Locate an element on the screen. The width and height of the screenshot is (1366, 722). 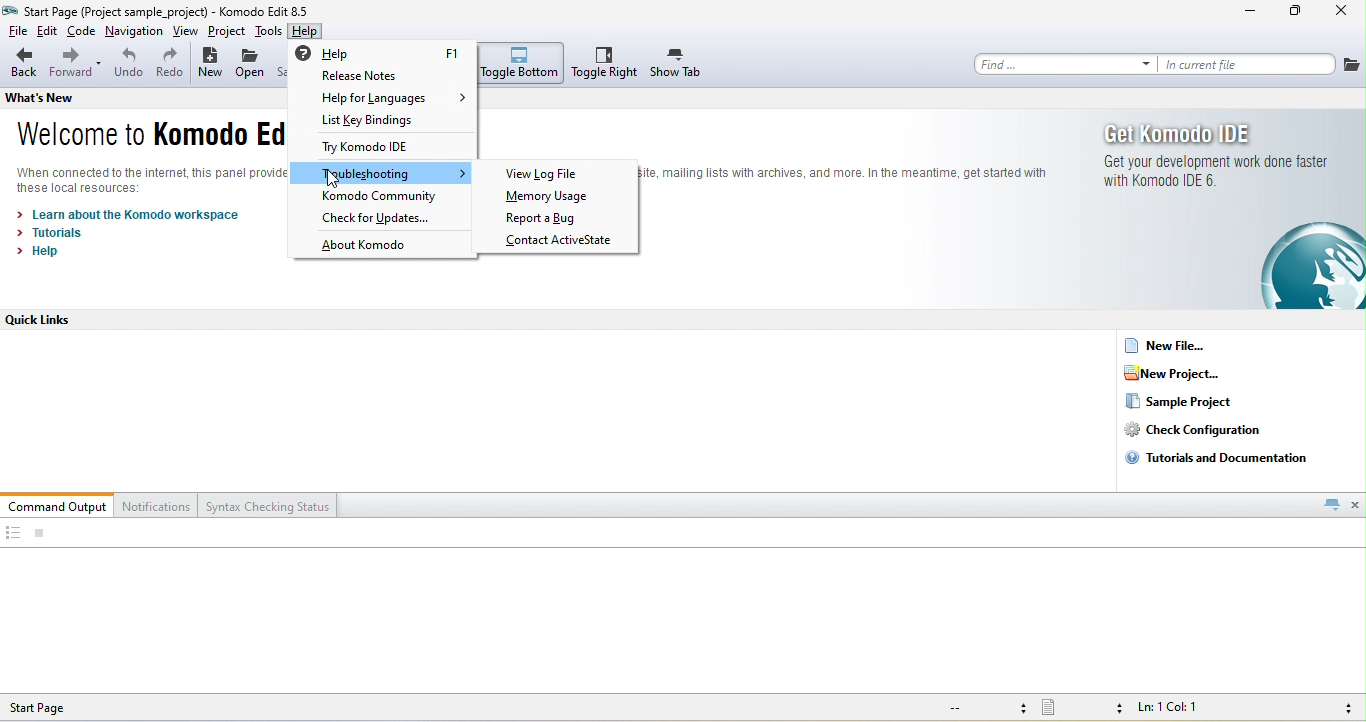
command output is located at coordinates (58, 505).